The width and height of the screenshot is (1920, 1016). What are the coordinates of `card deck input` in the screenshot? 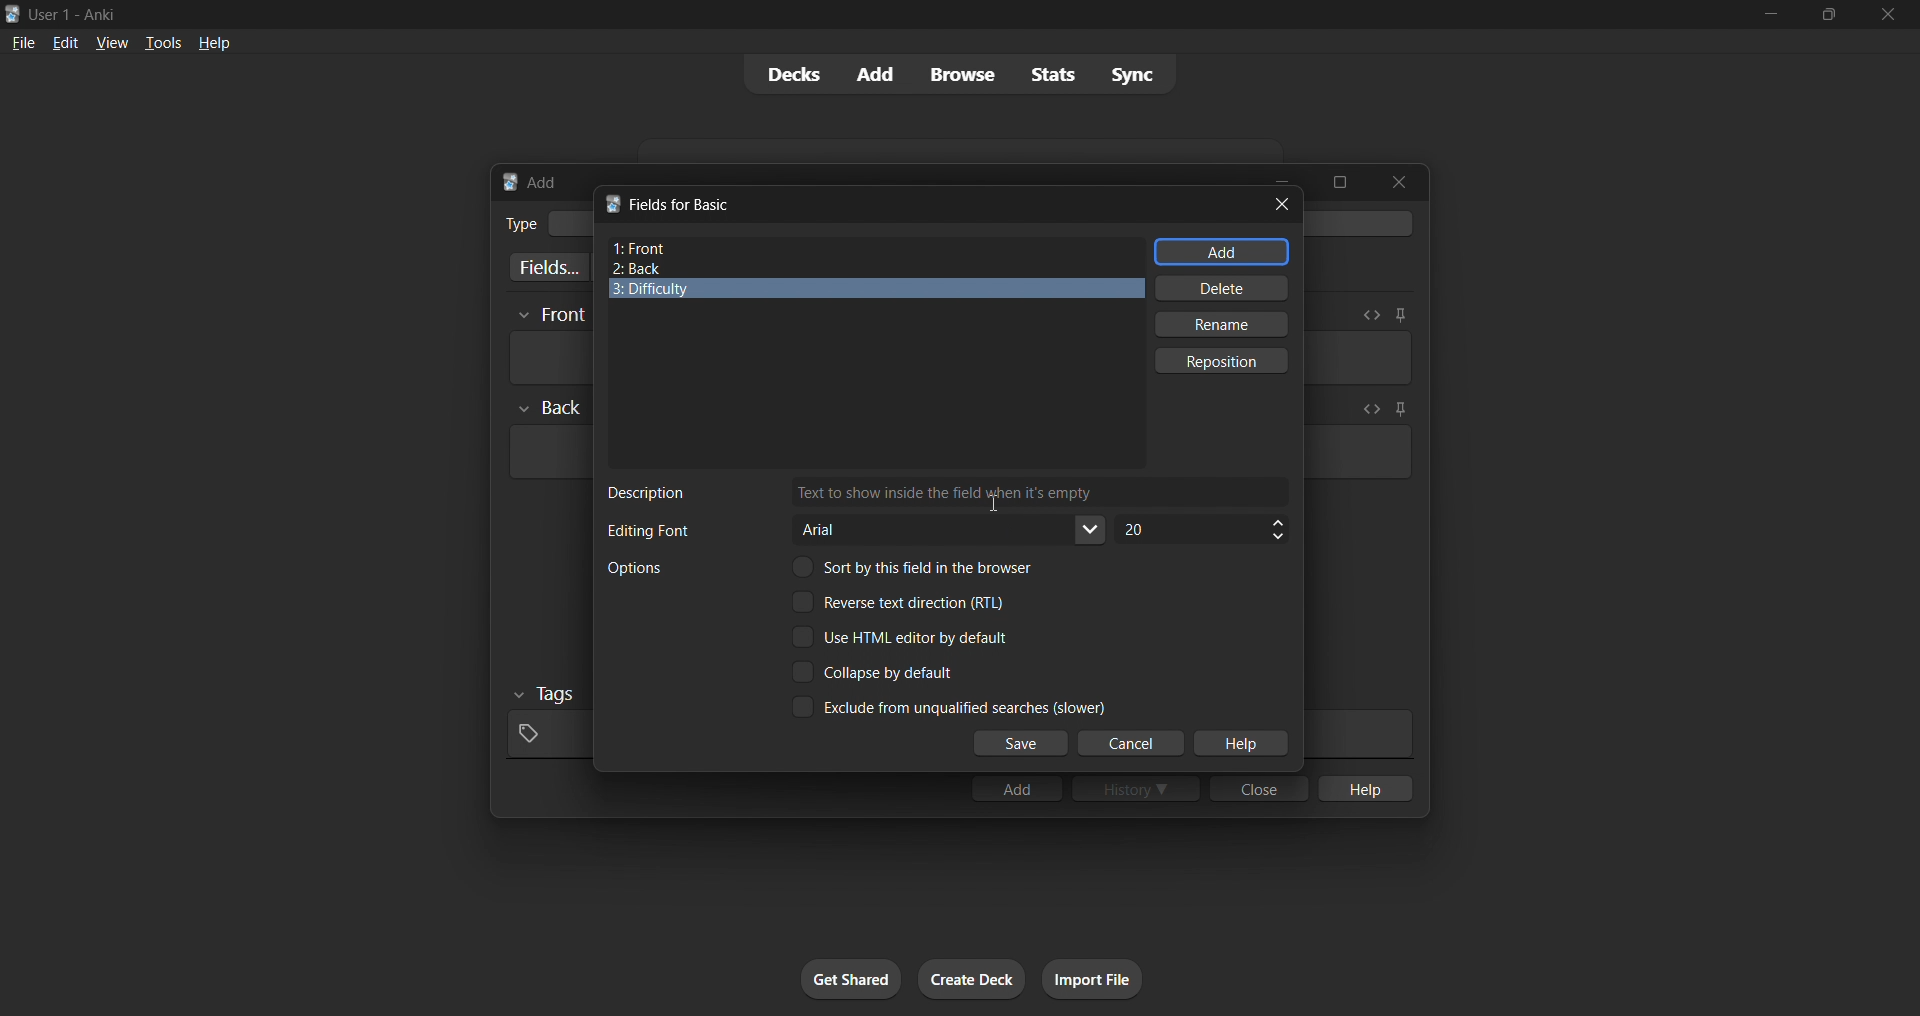 It's located at (1362, 223).